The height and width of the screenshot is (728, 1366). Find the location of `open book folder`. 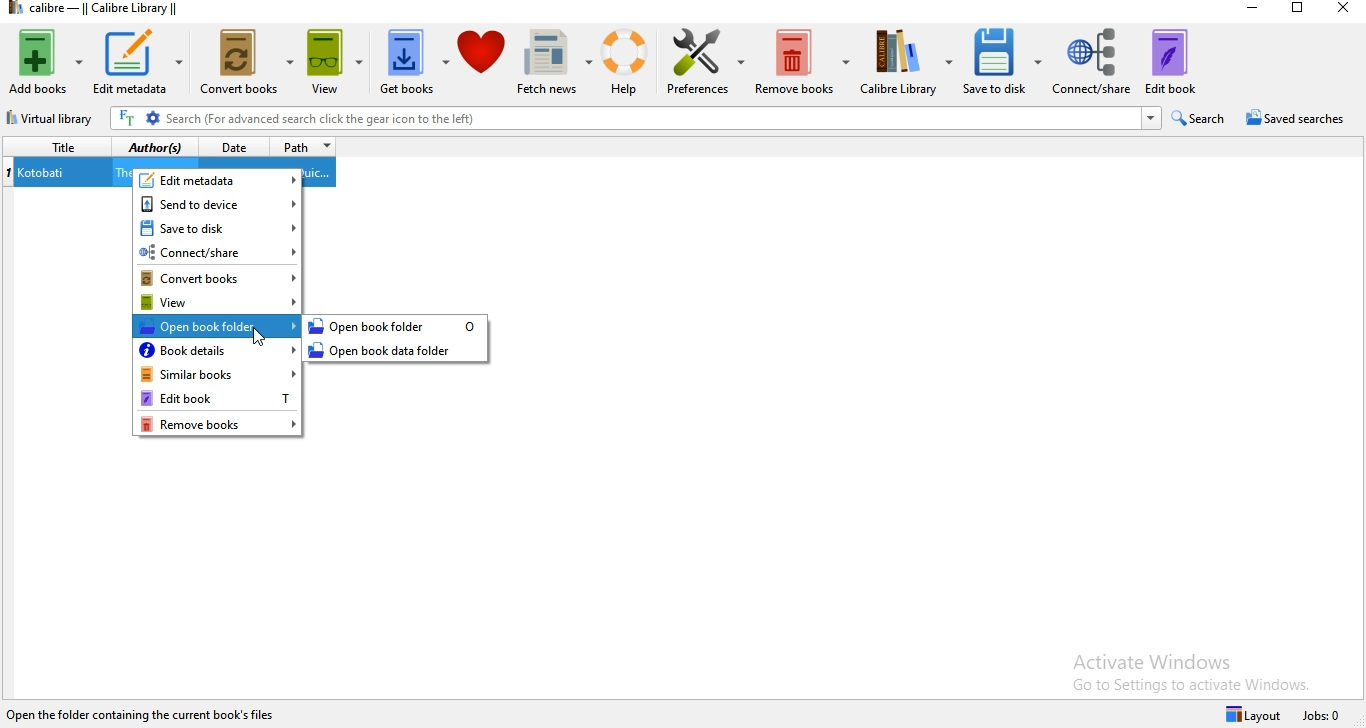

open book folder is located at coordinates (214, 325).